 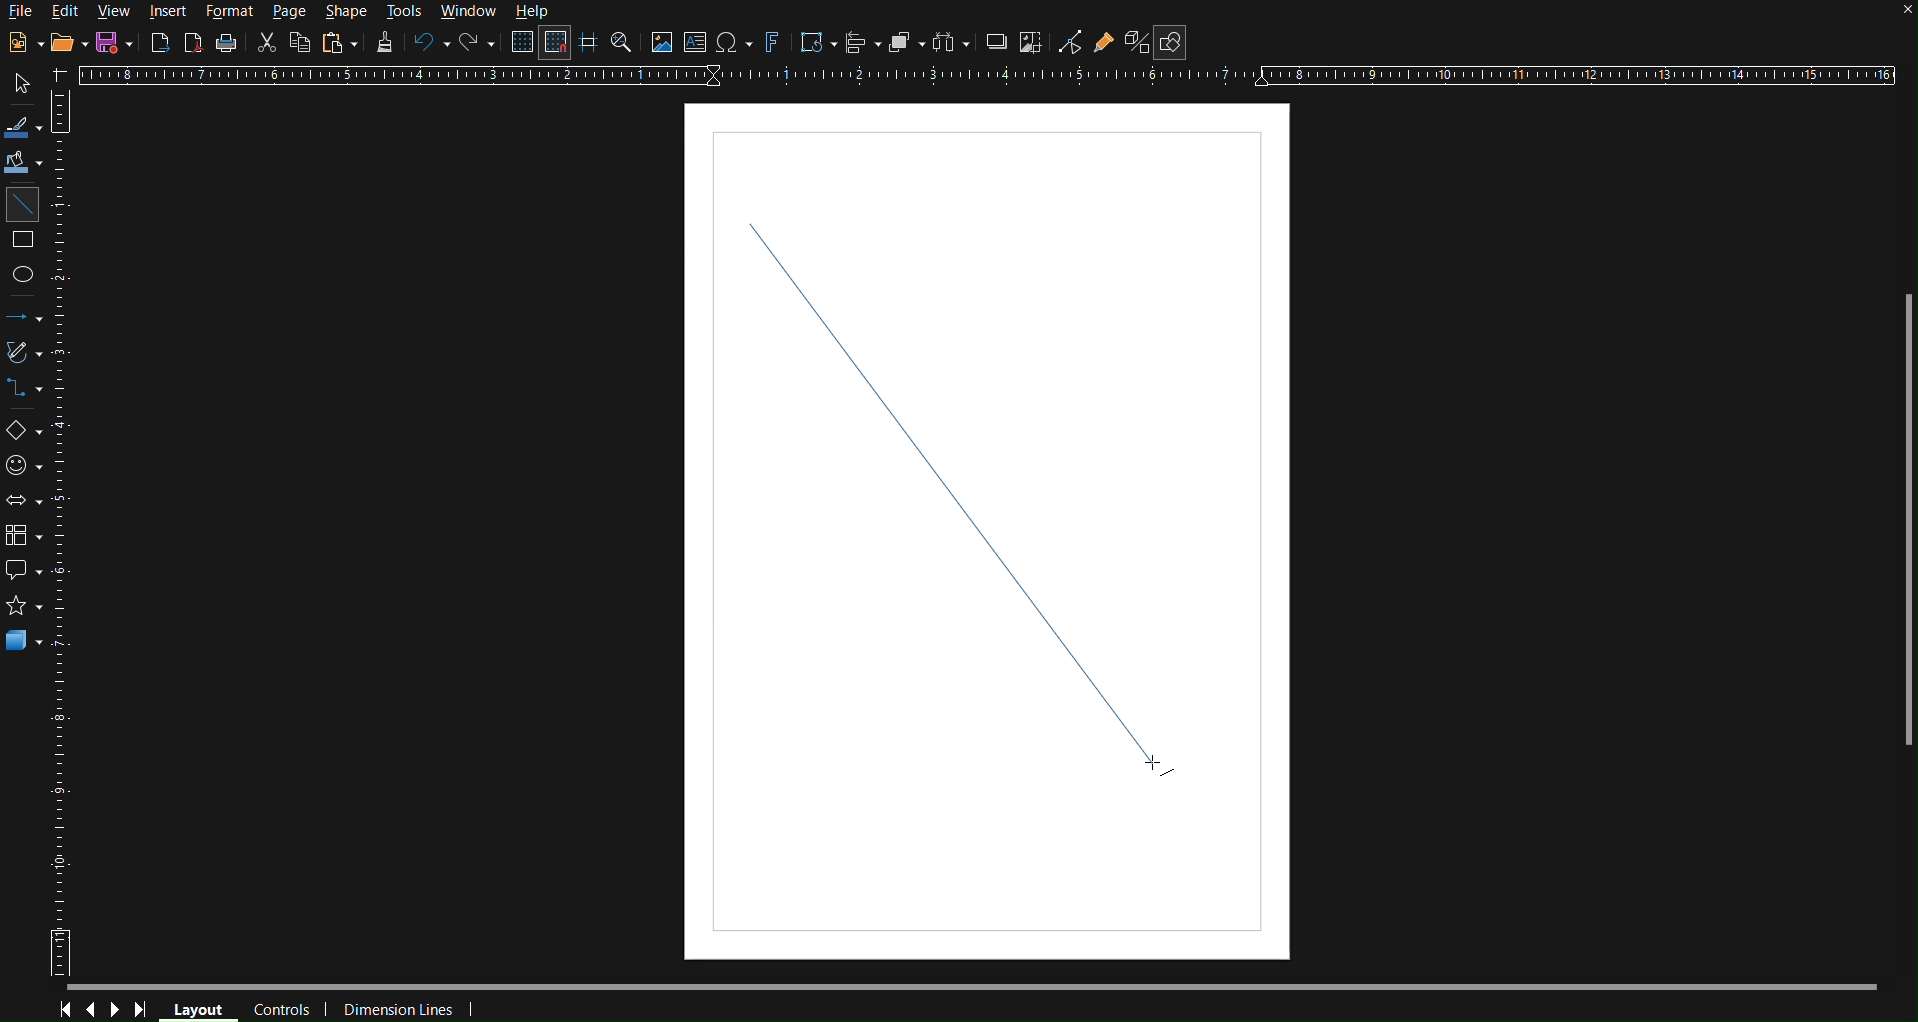 I want to click on , so click(x=17, y=43).